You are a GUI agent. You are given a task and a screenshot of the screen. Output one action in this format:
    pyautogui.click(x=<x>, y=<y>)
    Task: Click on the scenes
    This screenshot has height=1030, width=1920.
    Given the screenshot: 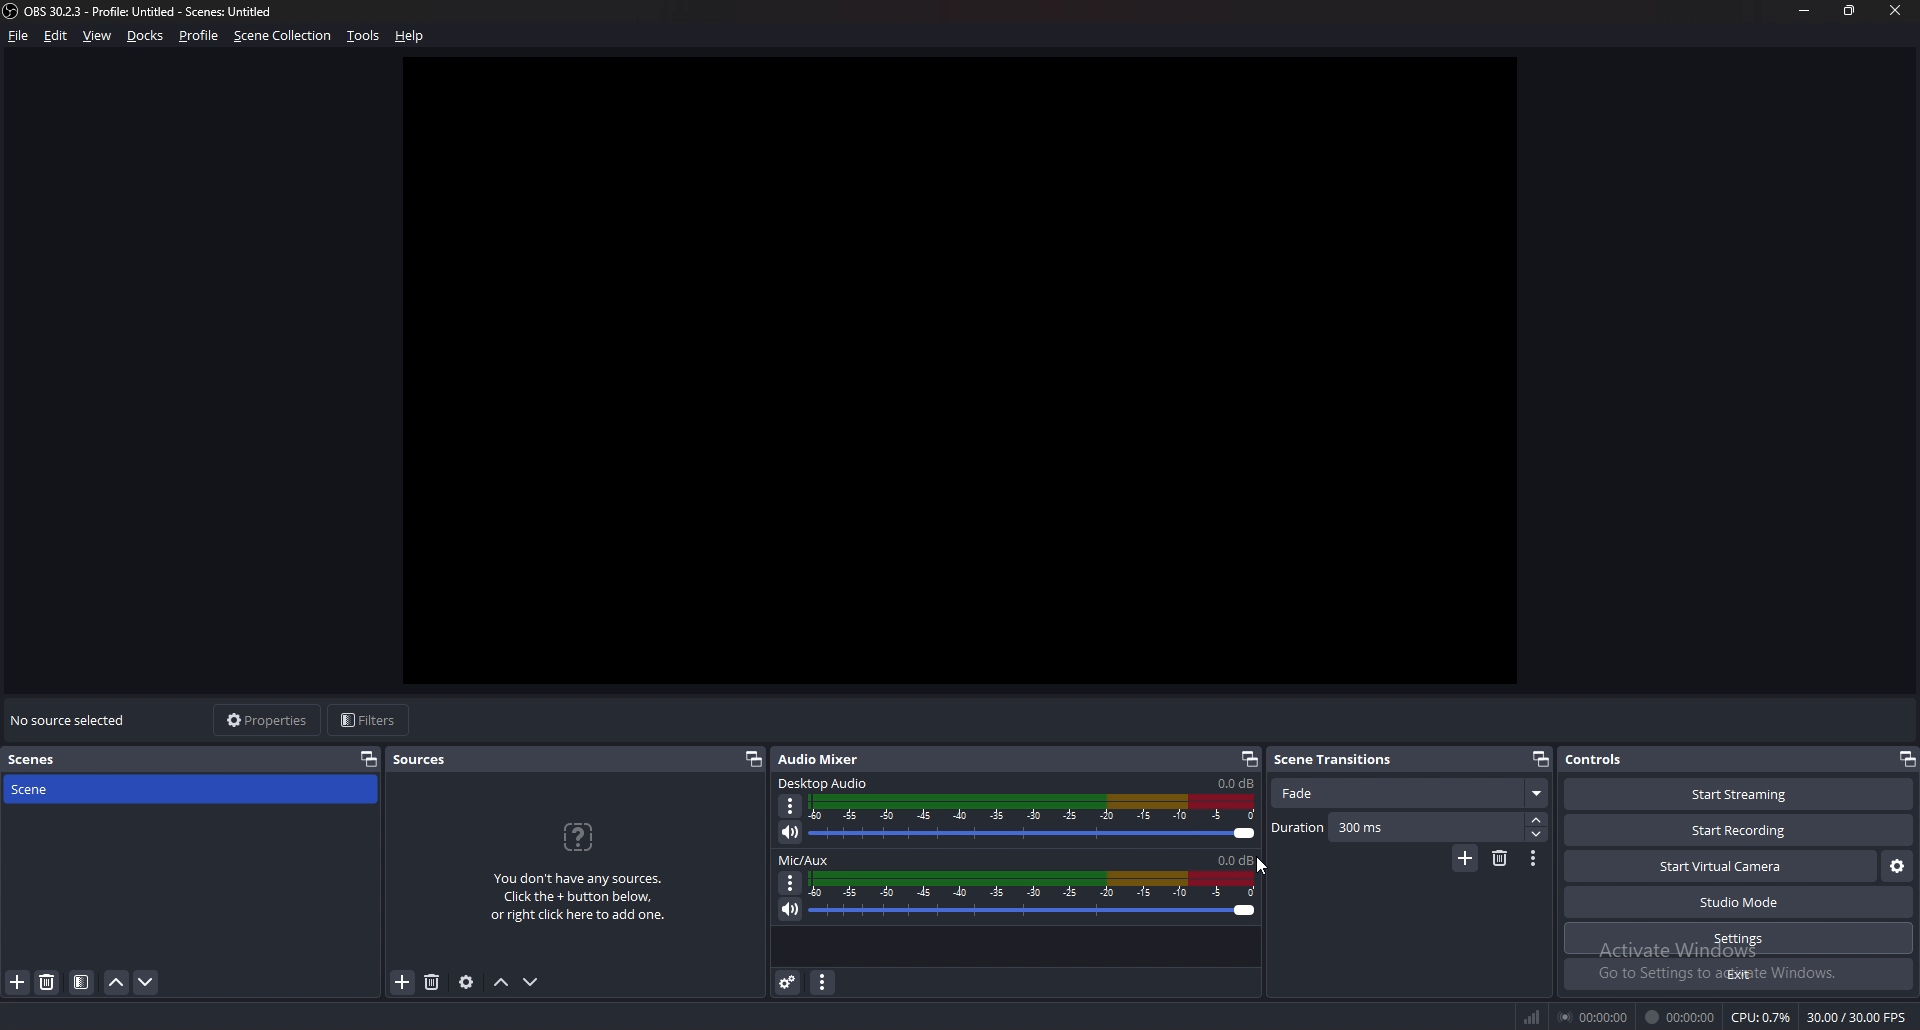 What is the action you would take?
    pyautogui.click(x=40, y=759)
    